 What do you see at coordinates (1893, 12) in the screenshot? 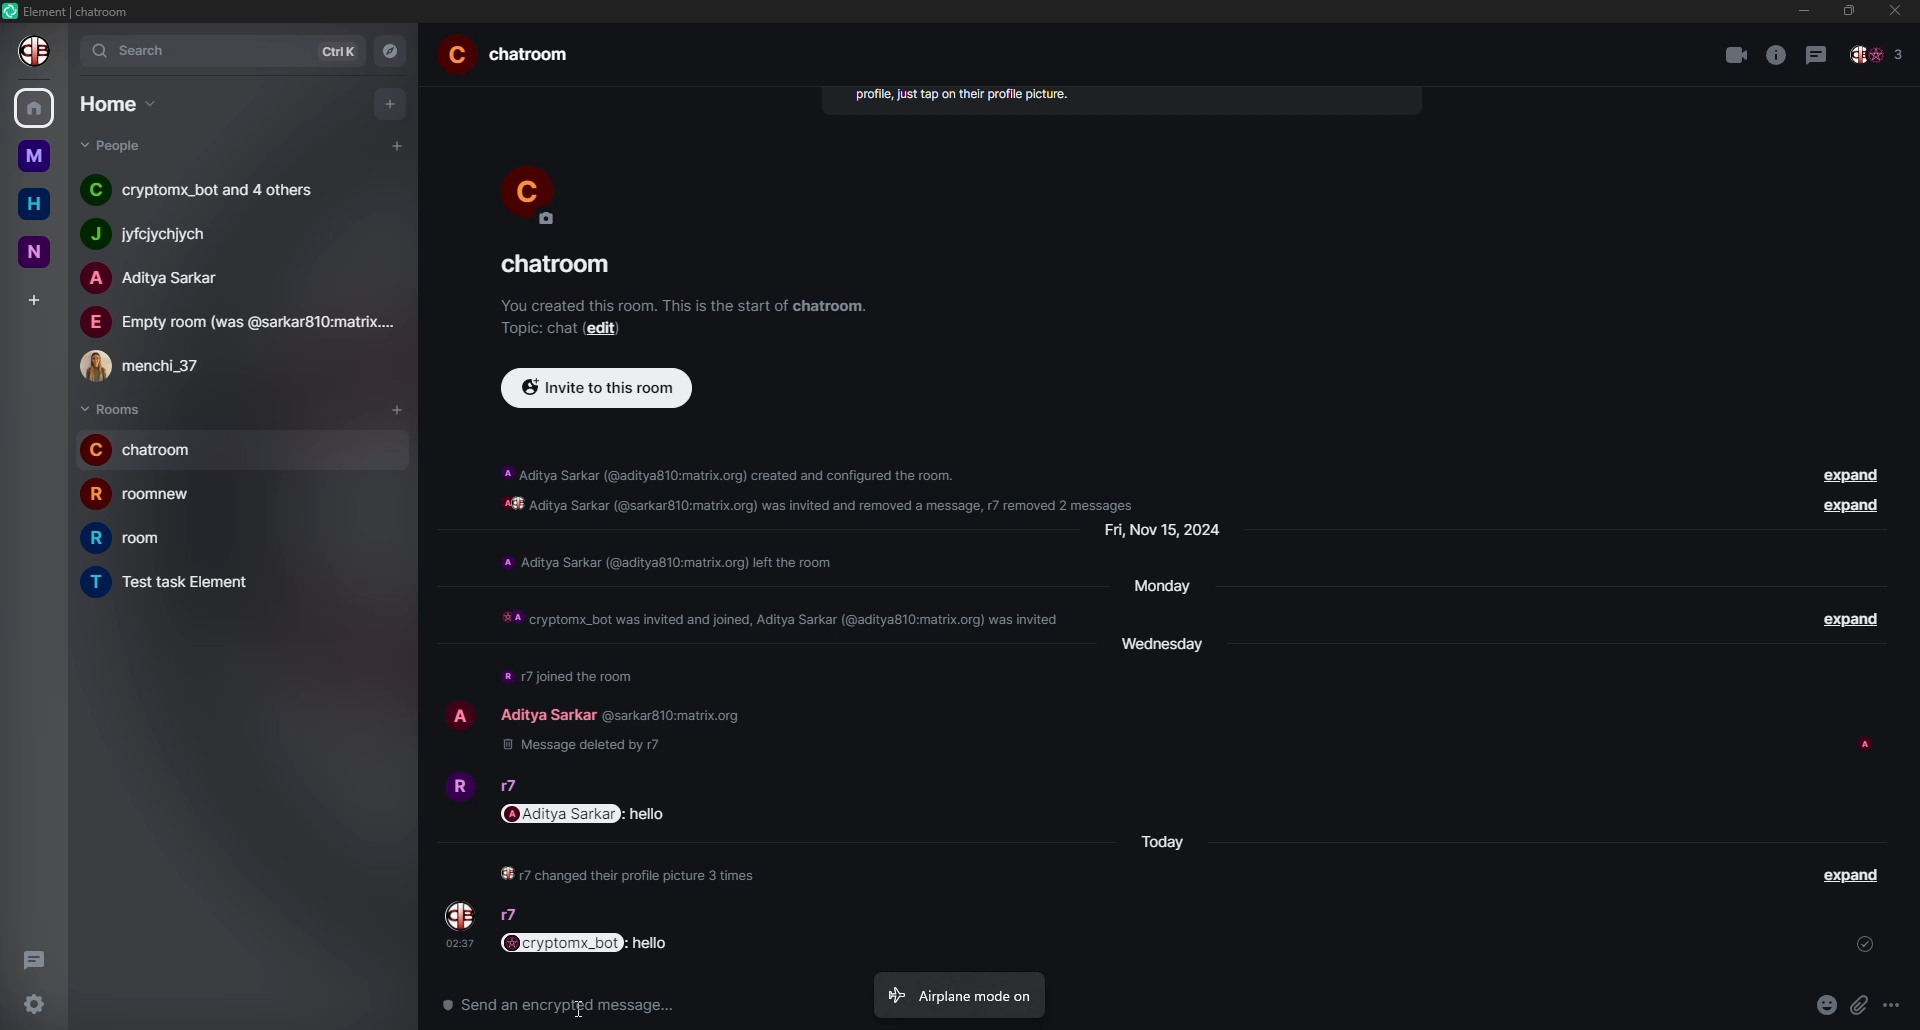
I see `close` at bounding box center [1893, 12].